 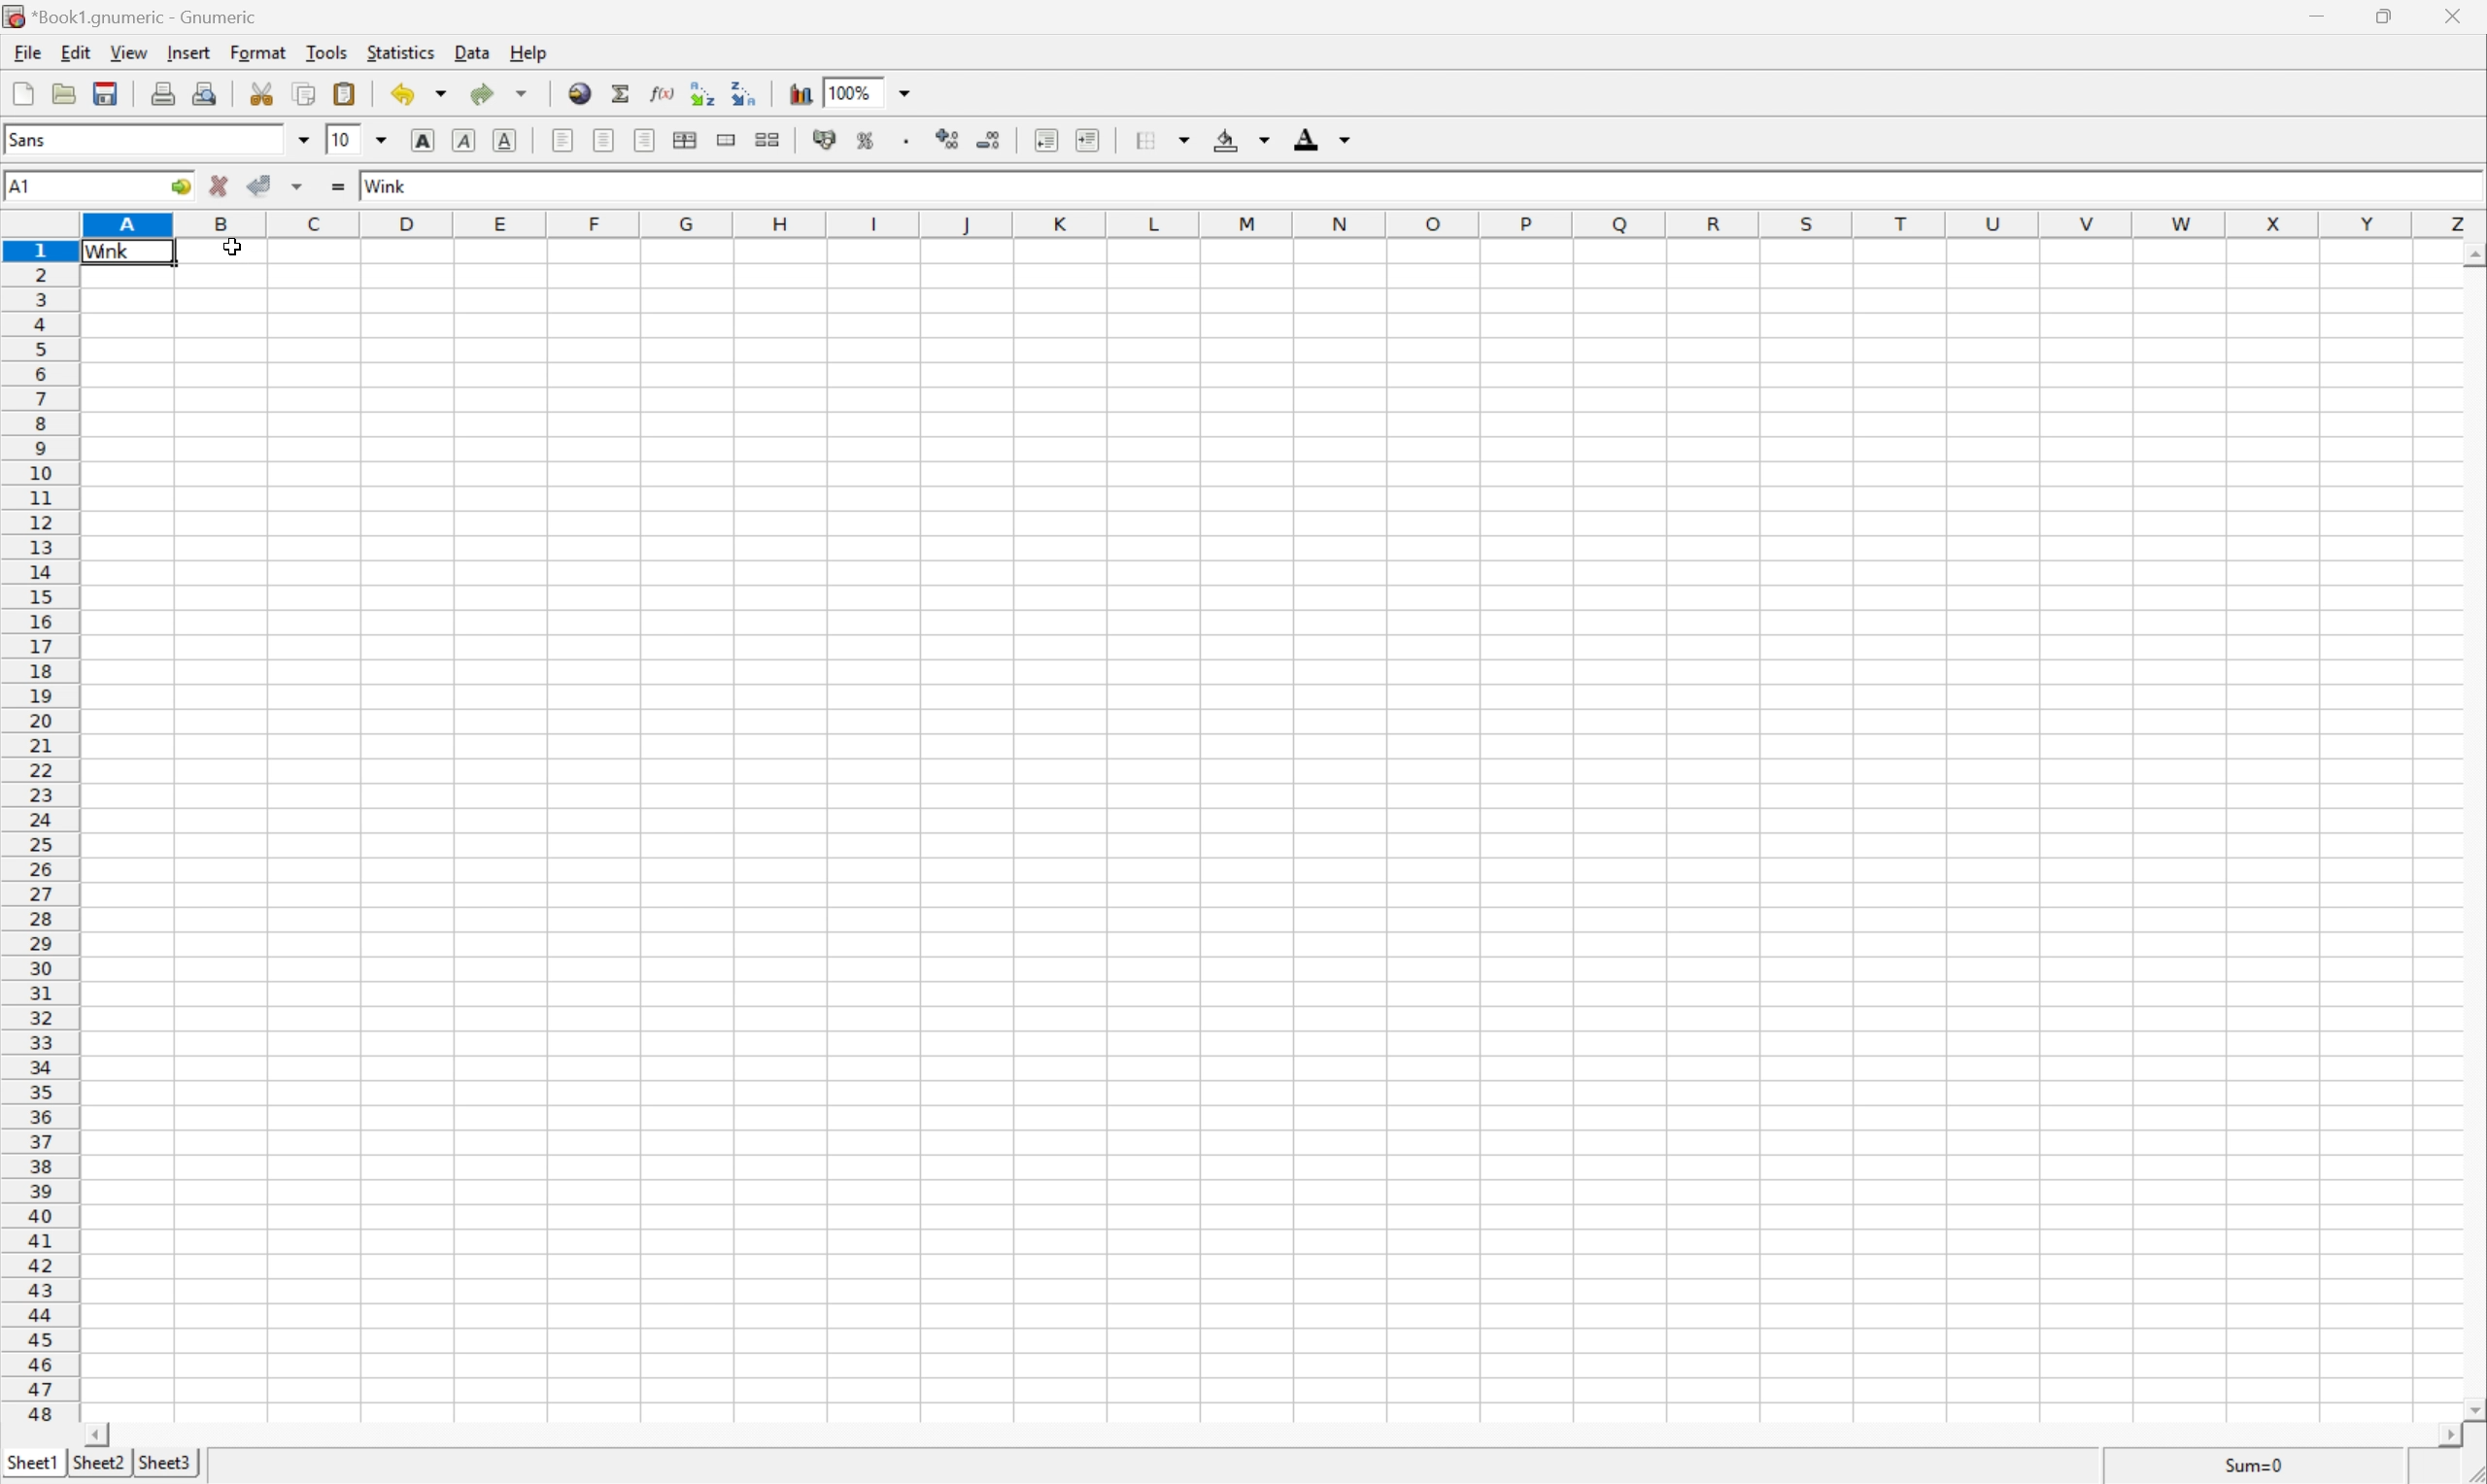 I want to click on copy, so click(x=306, y=94).